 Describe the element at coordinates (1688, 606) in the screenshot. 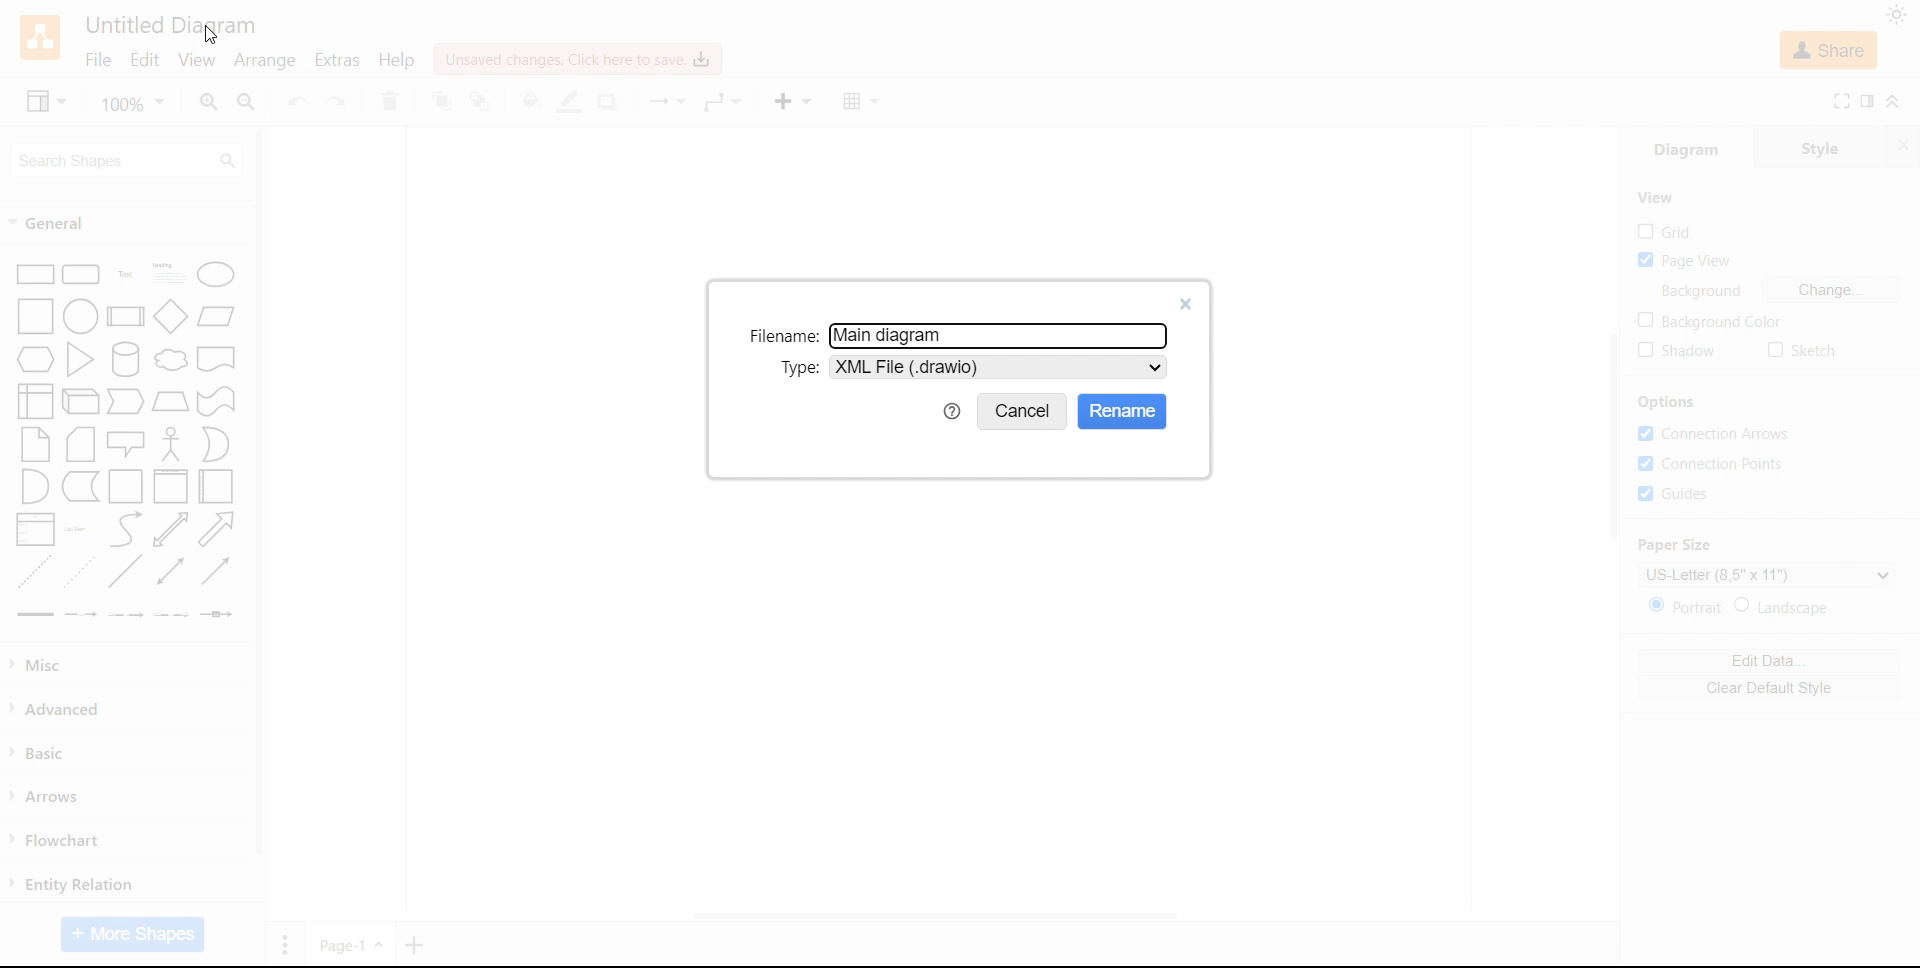

I see `Portrait ` at that location.